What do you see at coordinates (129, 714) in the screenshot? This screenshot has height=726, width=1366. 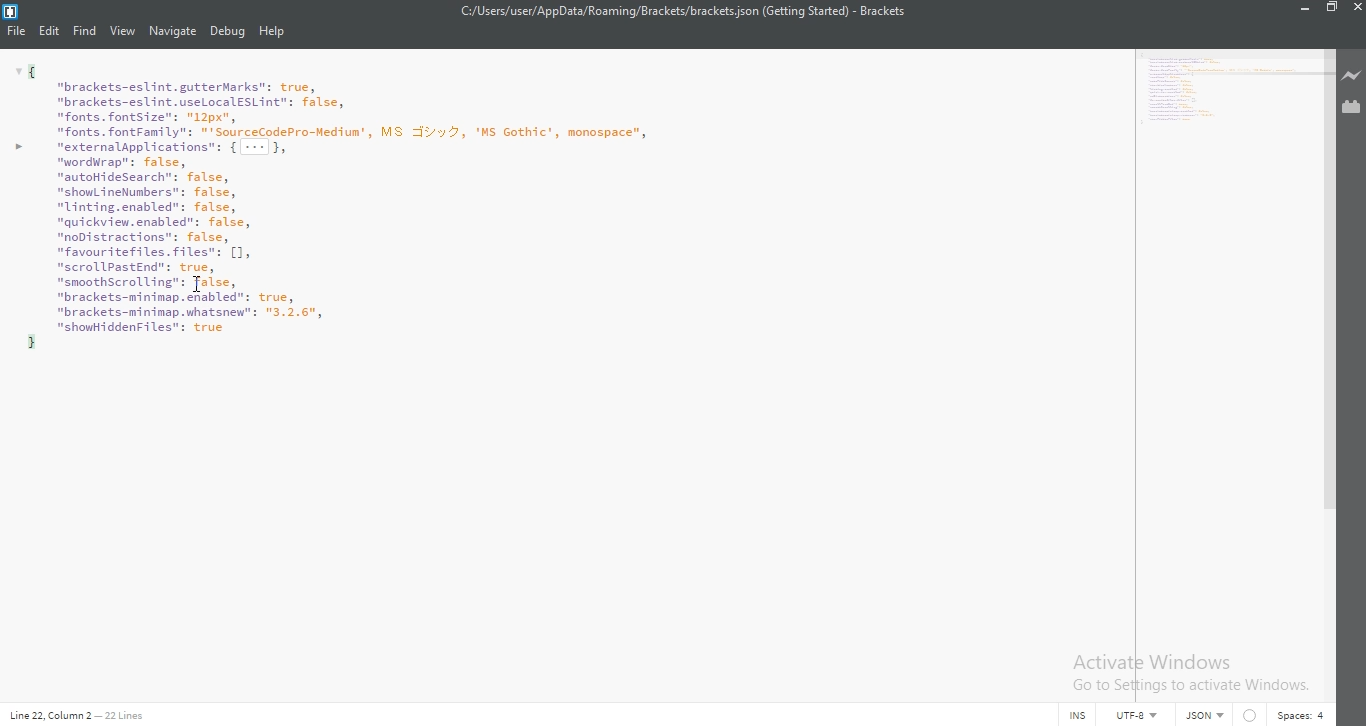 I see `Line` at bounding box center [129, 714].